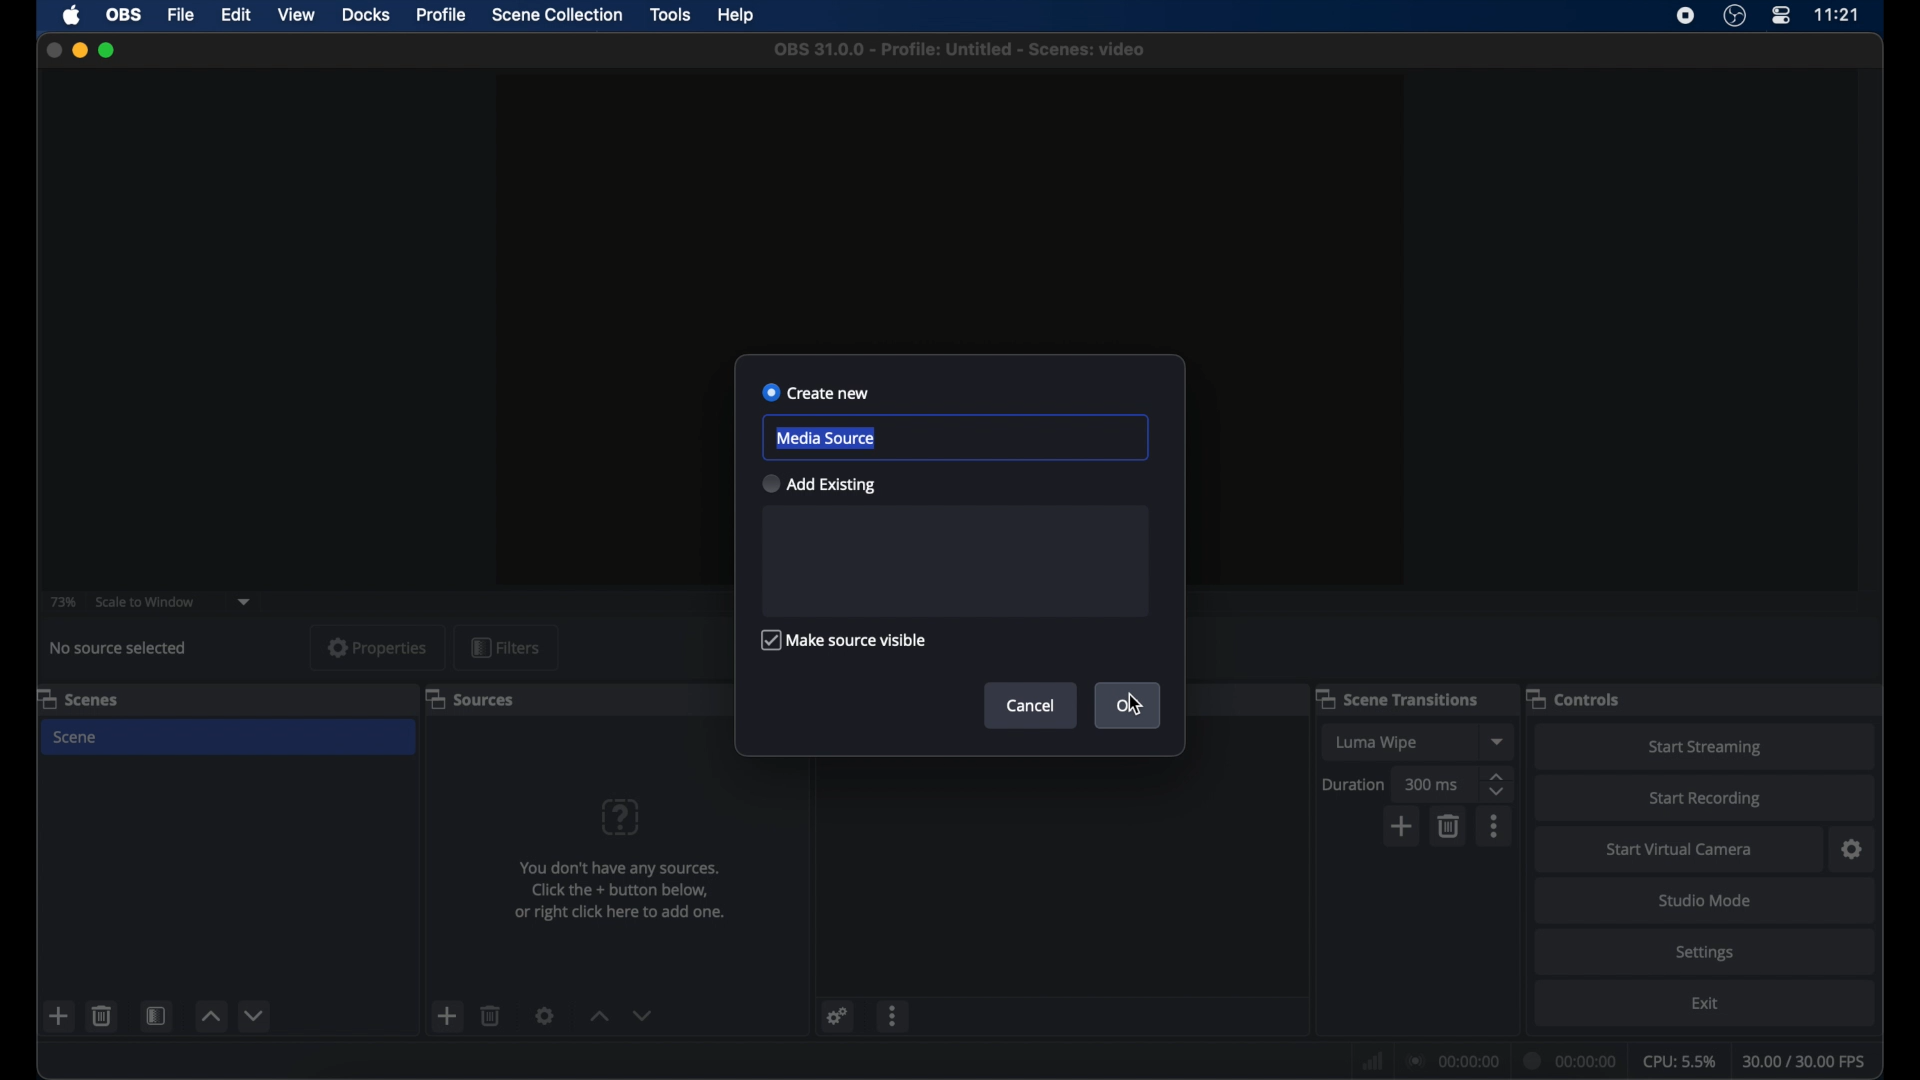 Image resolution: width=1920 pixels, height=1080 pixels. I want to click on create new, so click(817, 392).